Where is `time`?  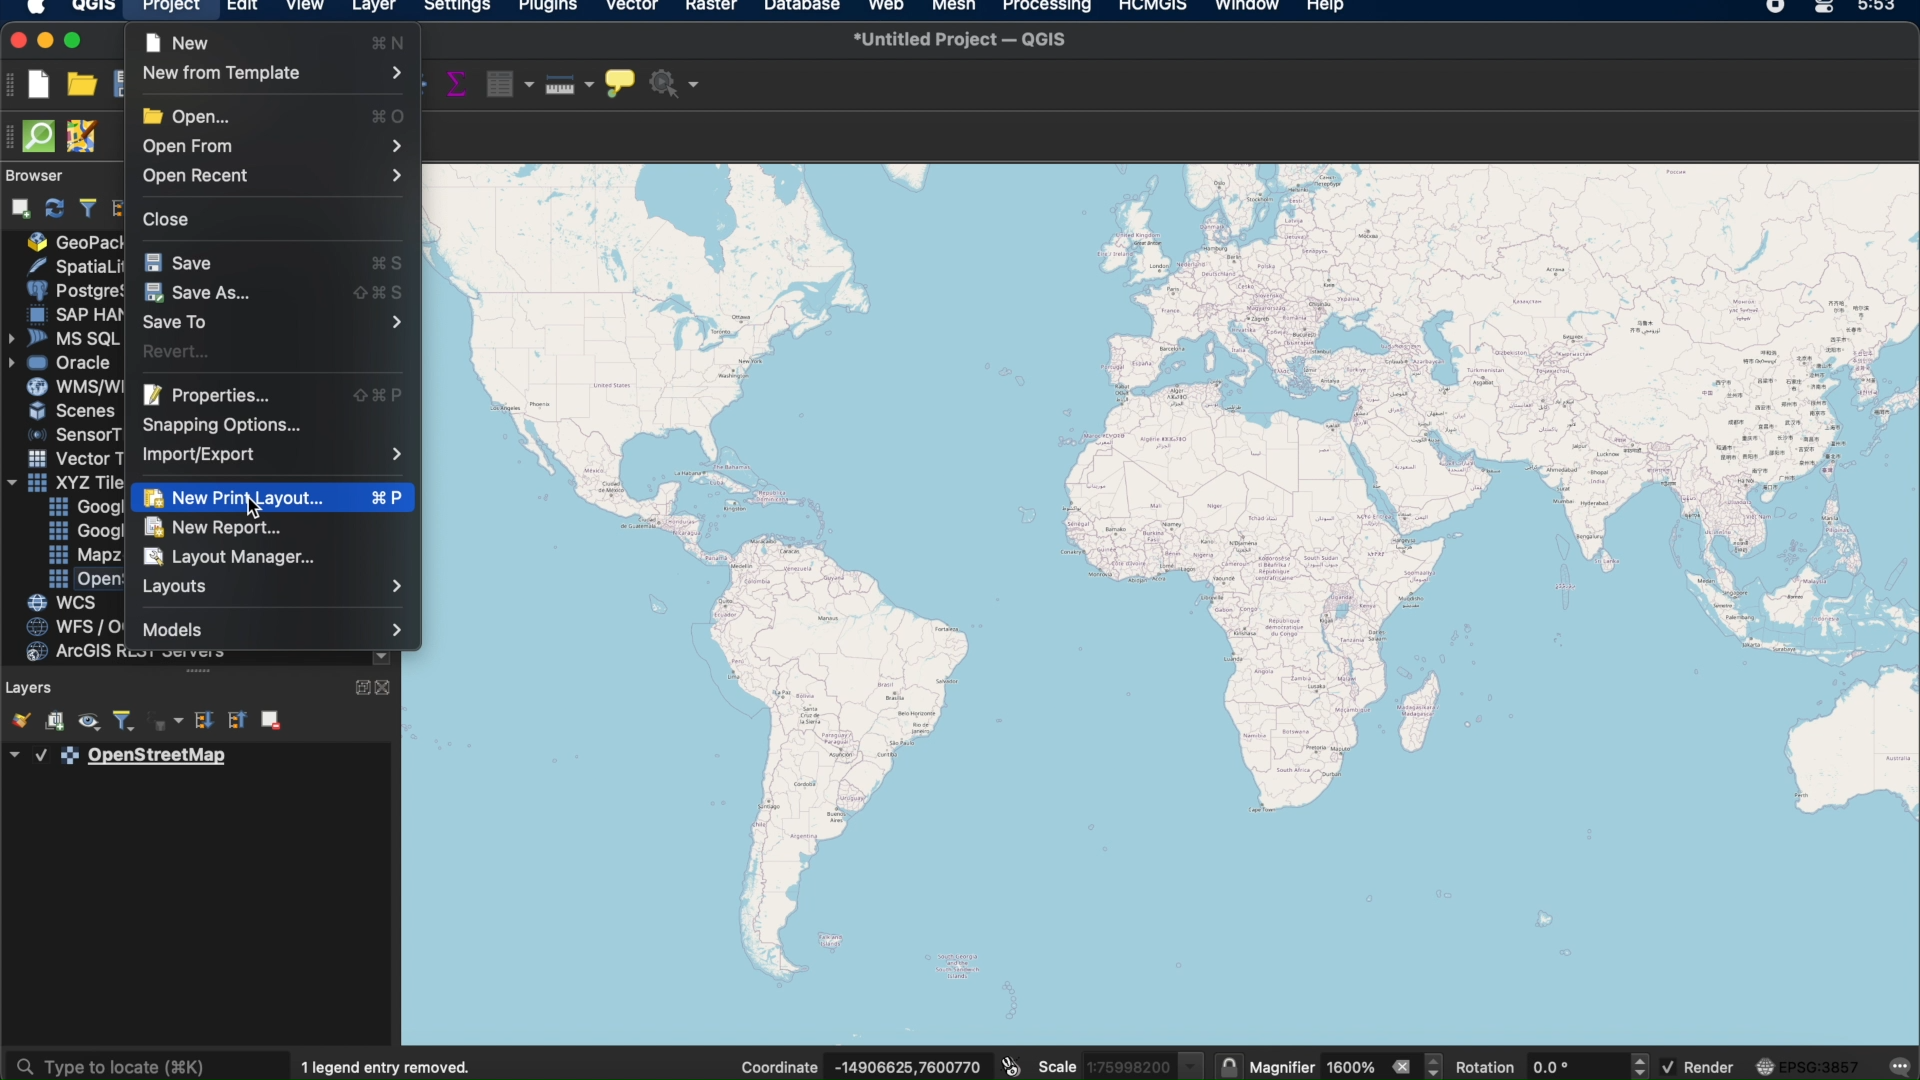 time is located at coordinates (1885, 9).